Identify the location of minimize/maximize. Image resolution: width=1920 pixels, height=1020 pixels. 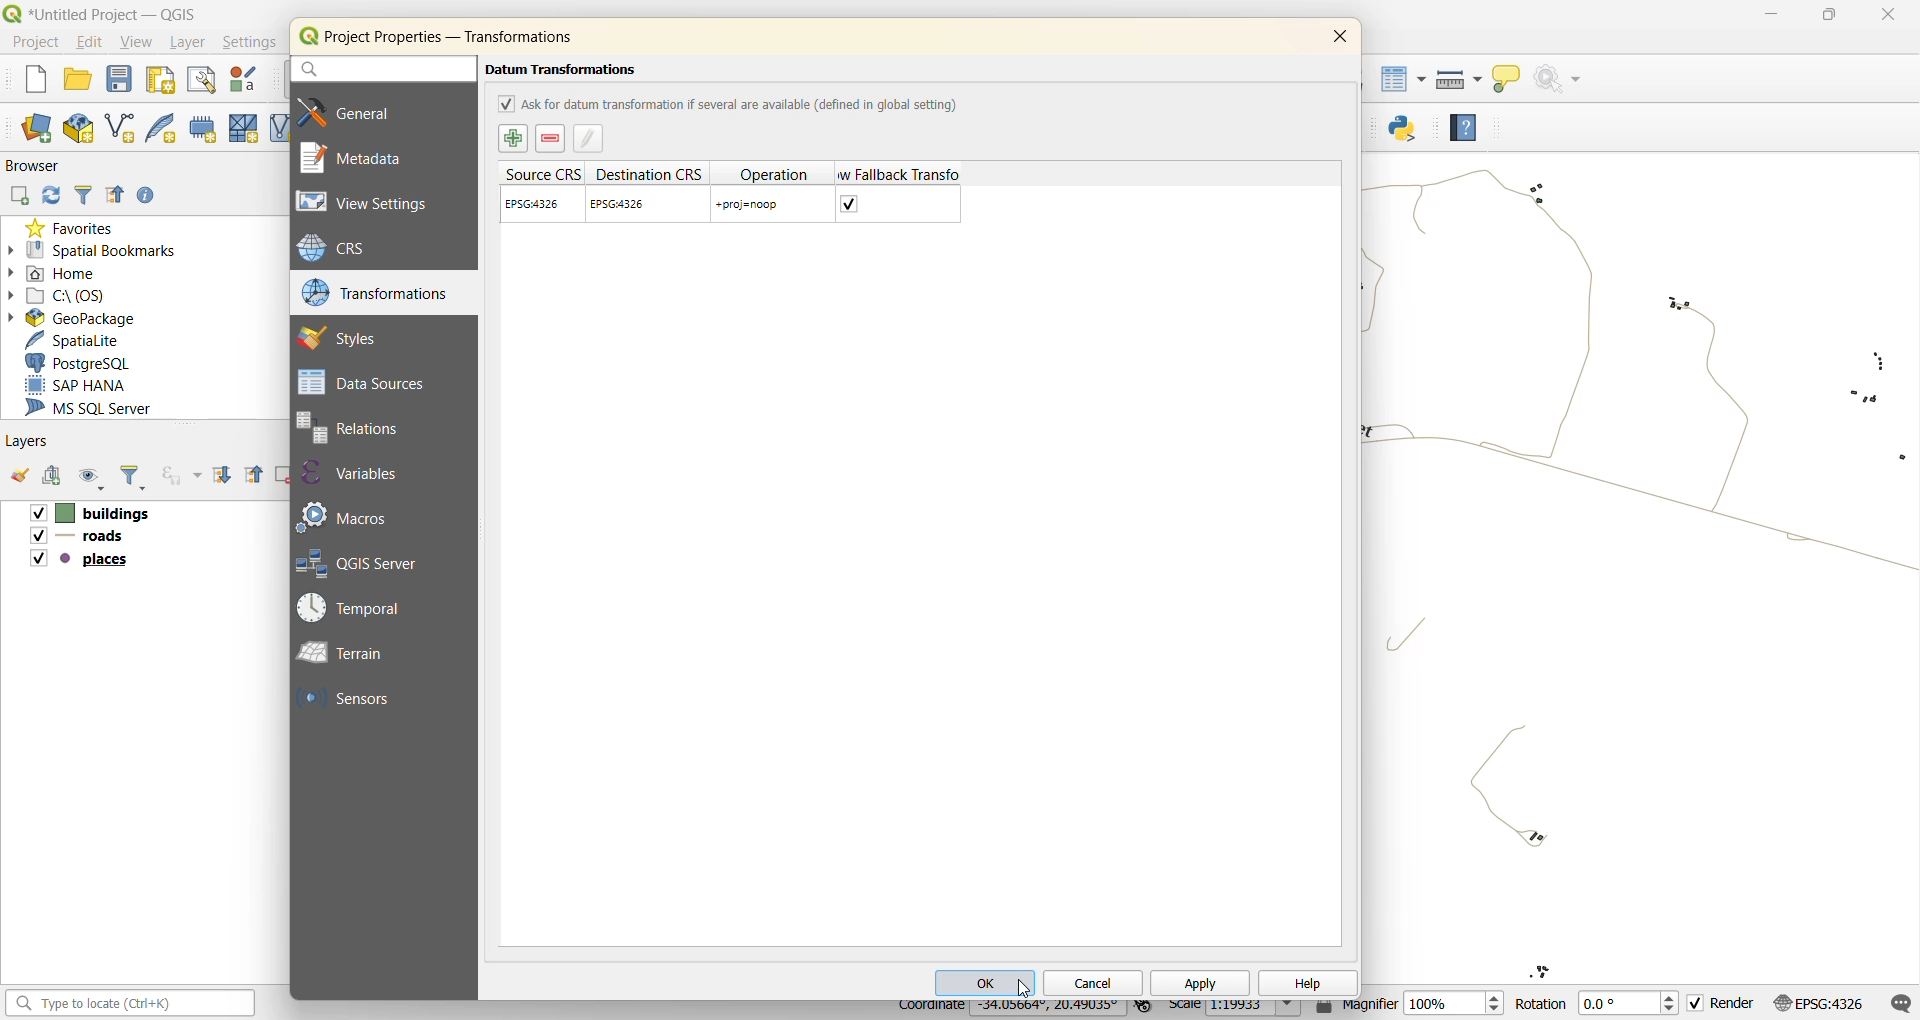
(1829, 18).